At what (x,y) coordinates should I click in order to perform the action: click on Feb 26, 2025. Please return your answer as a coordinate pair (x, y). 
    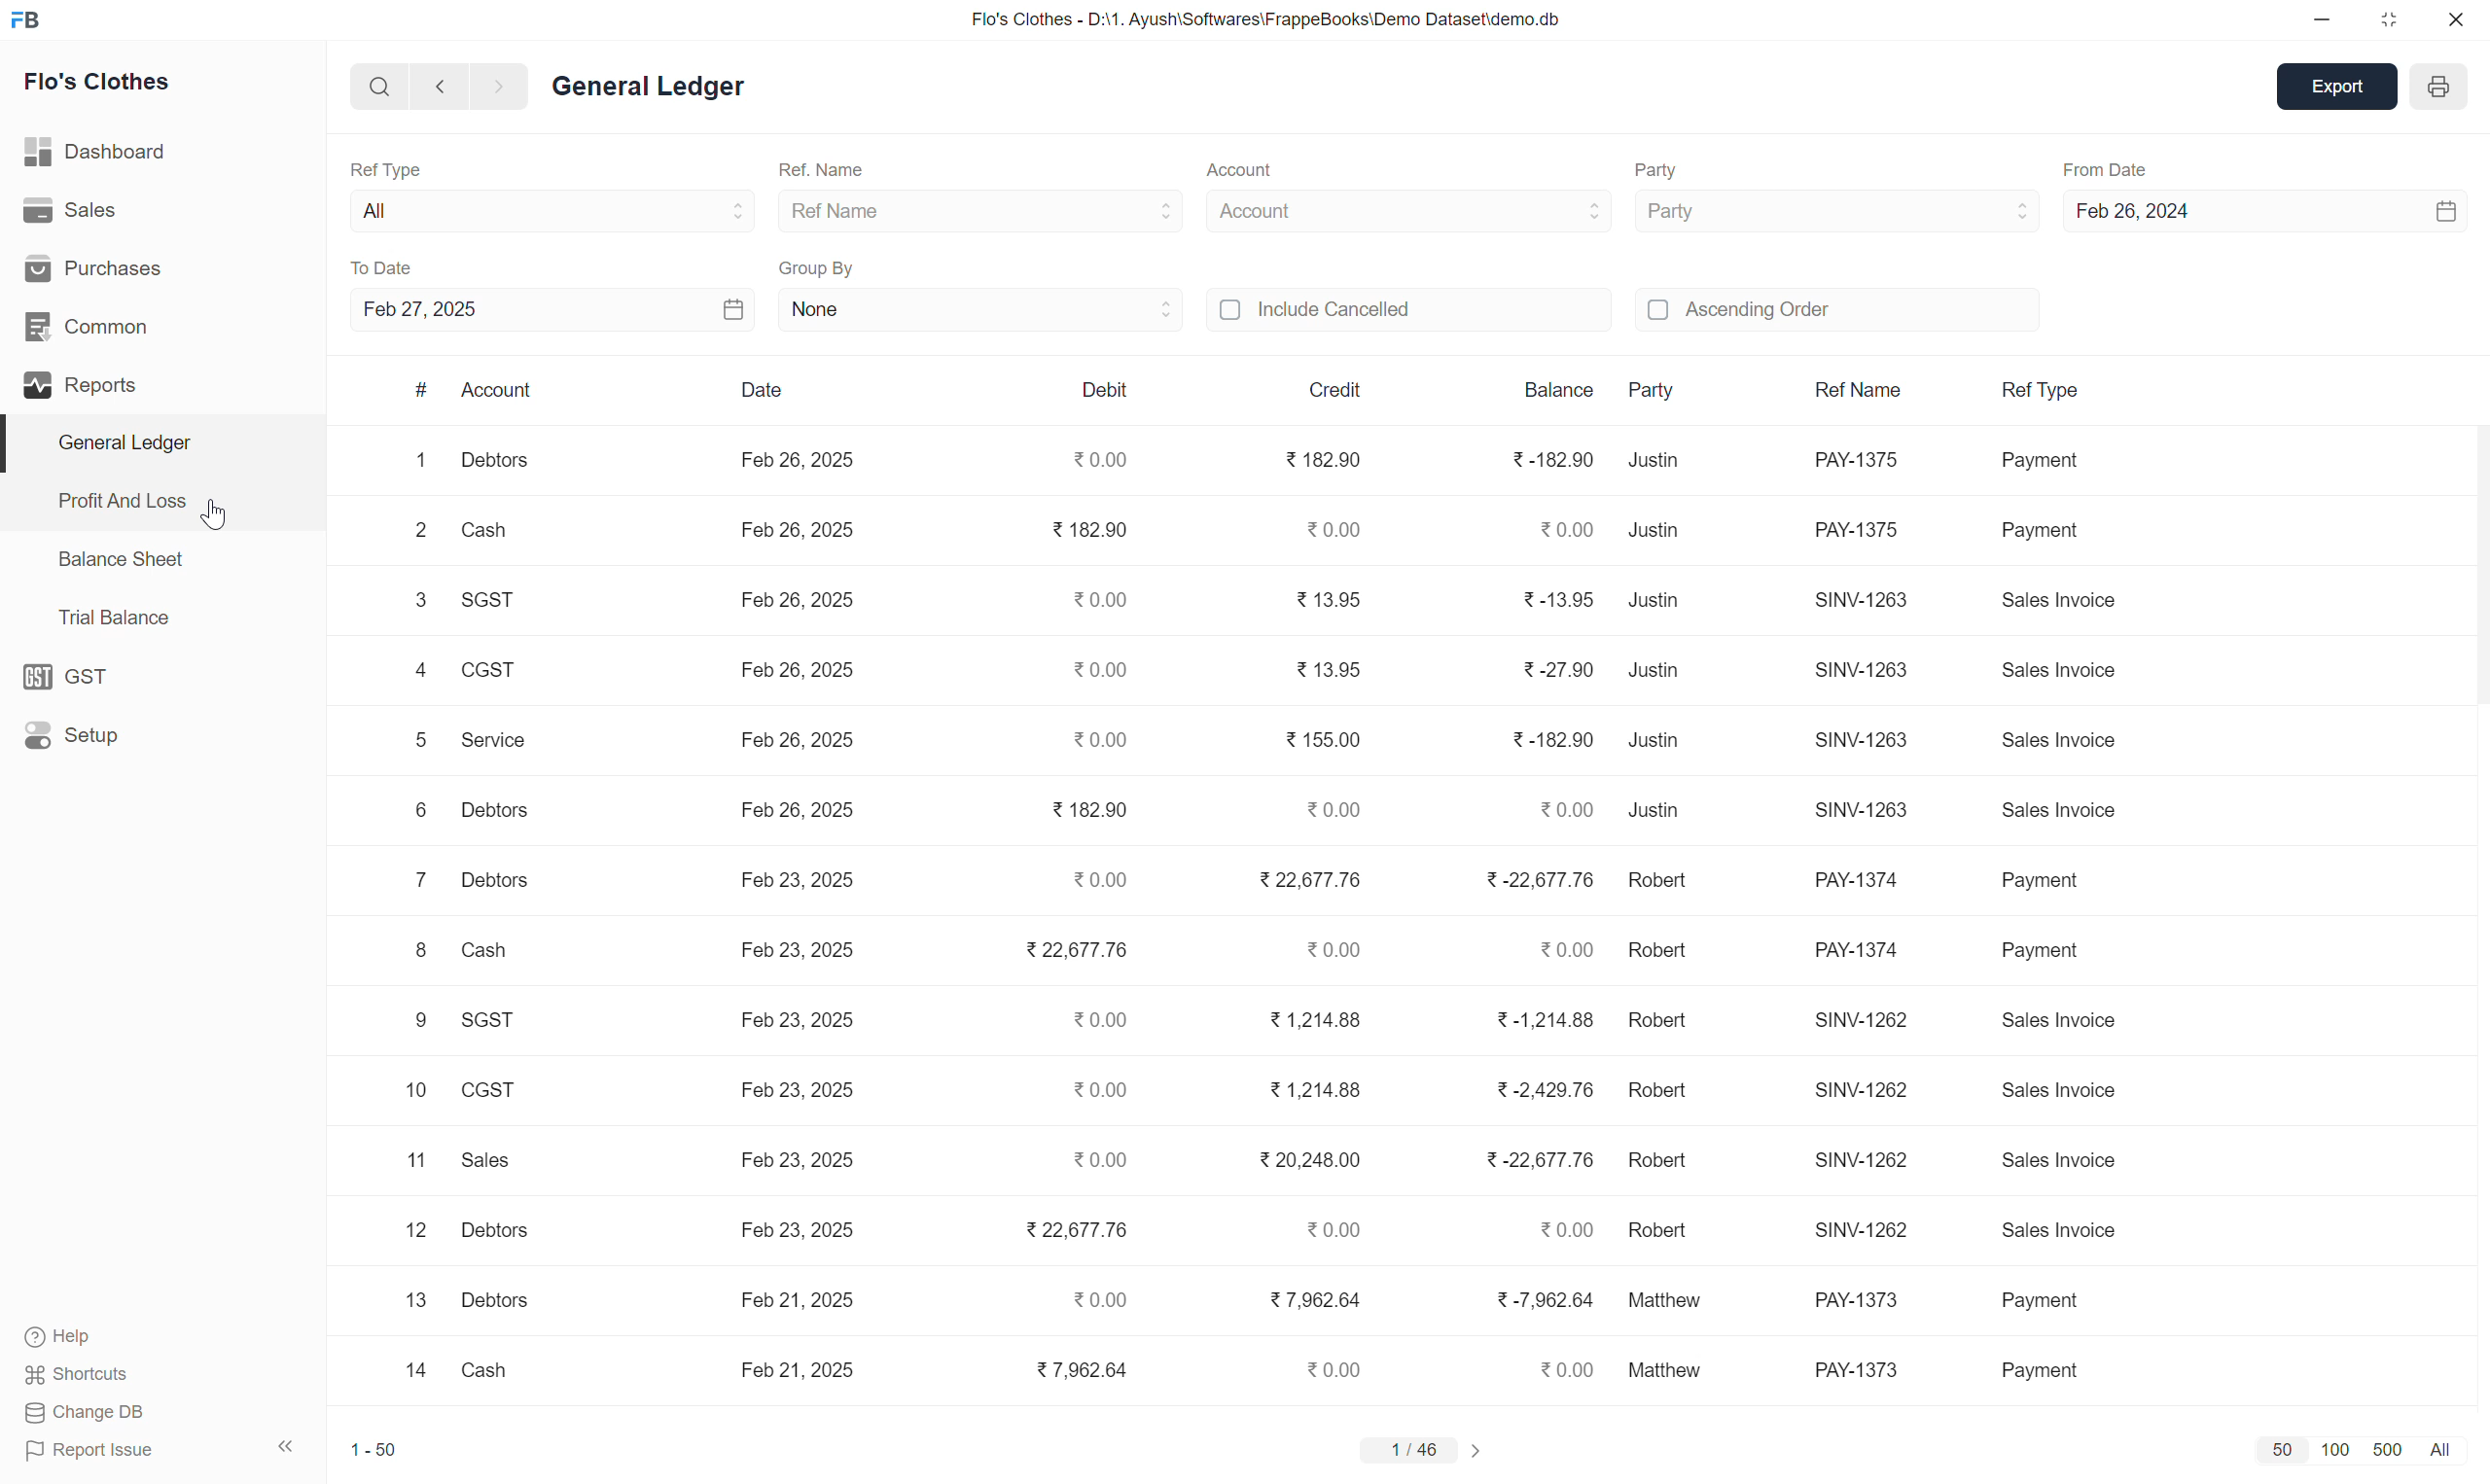
    Looking at the image, I should click on (800, 530).